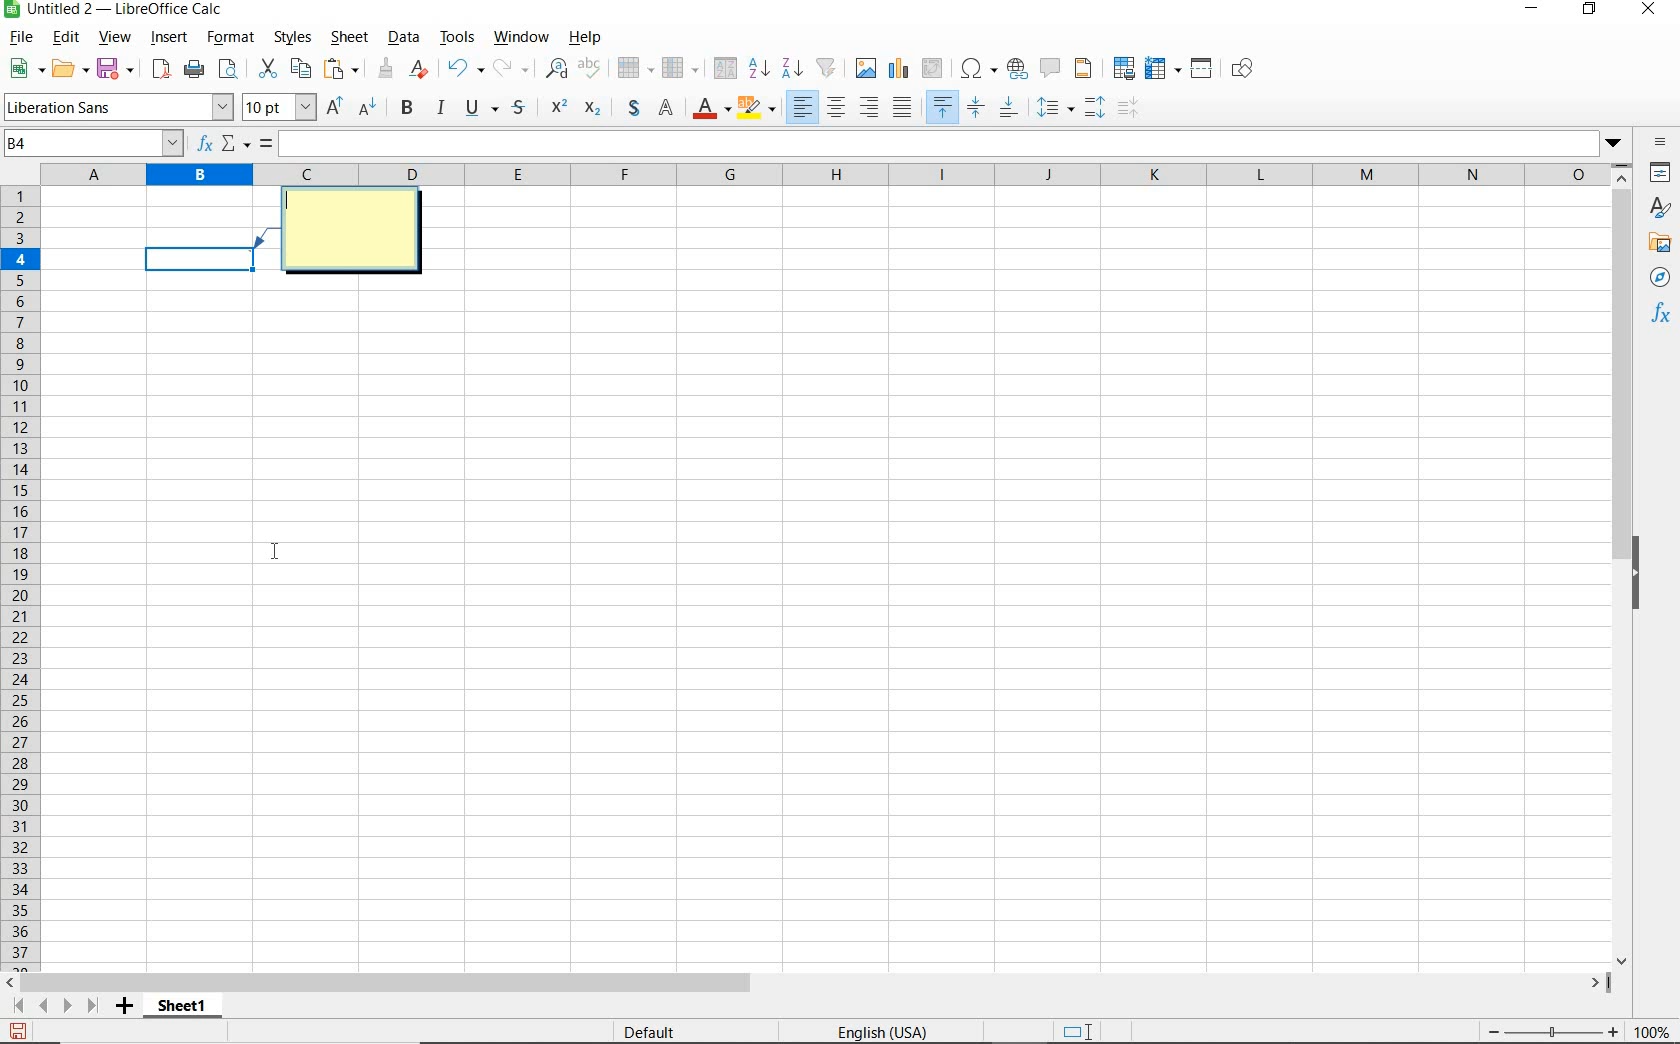 The width and height of the screenshot is (1680, 1044). What do you see at coordinates (1652, 1034) in the screenshot?
I see `zoom factor` at bounding box center [1652, 1034].